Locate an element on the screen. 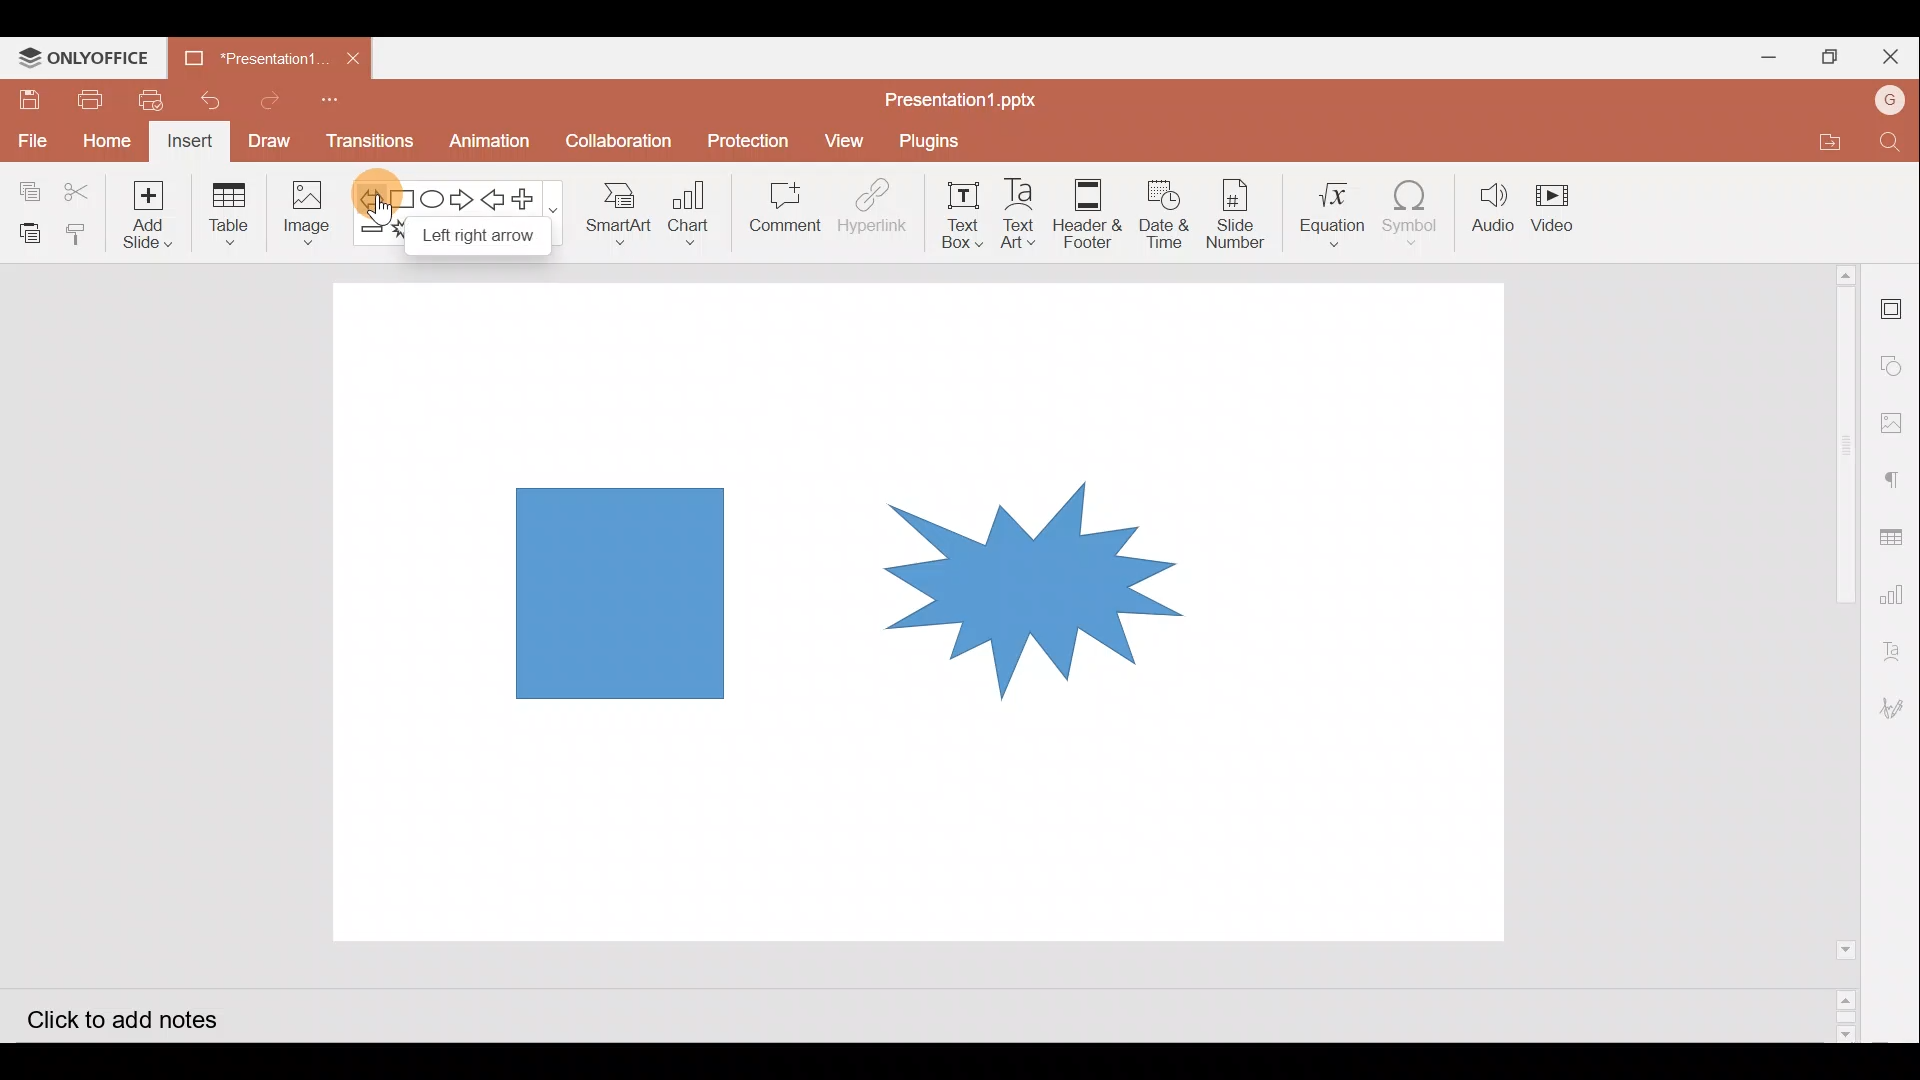 This screenshot has height=1080, width=1920. Minus is located at coordinates (368, 233).